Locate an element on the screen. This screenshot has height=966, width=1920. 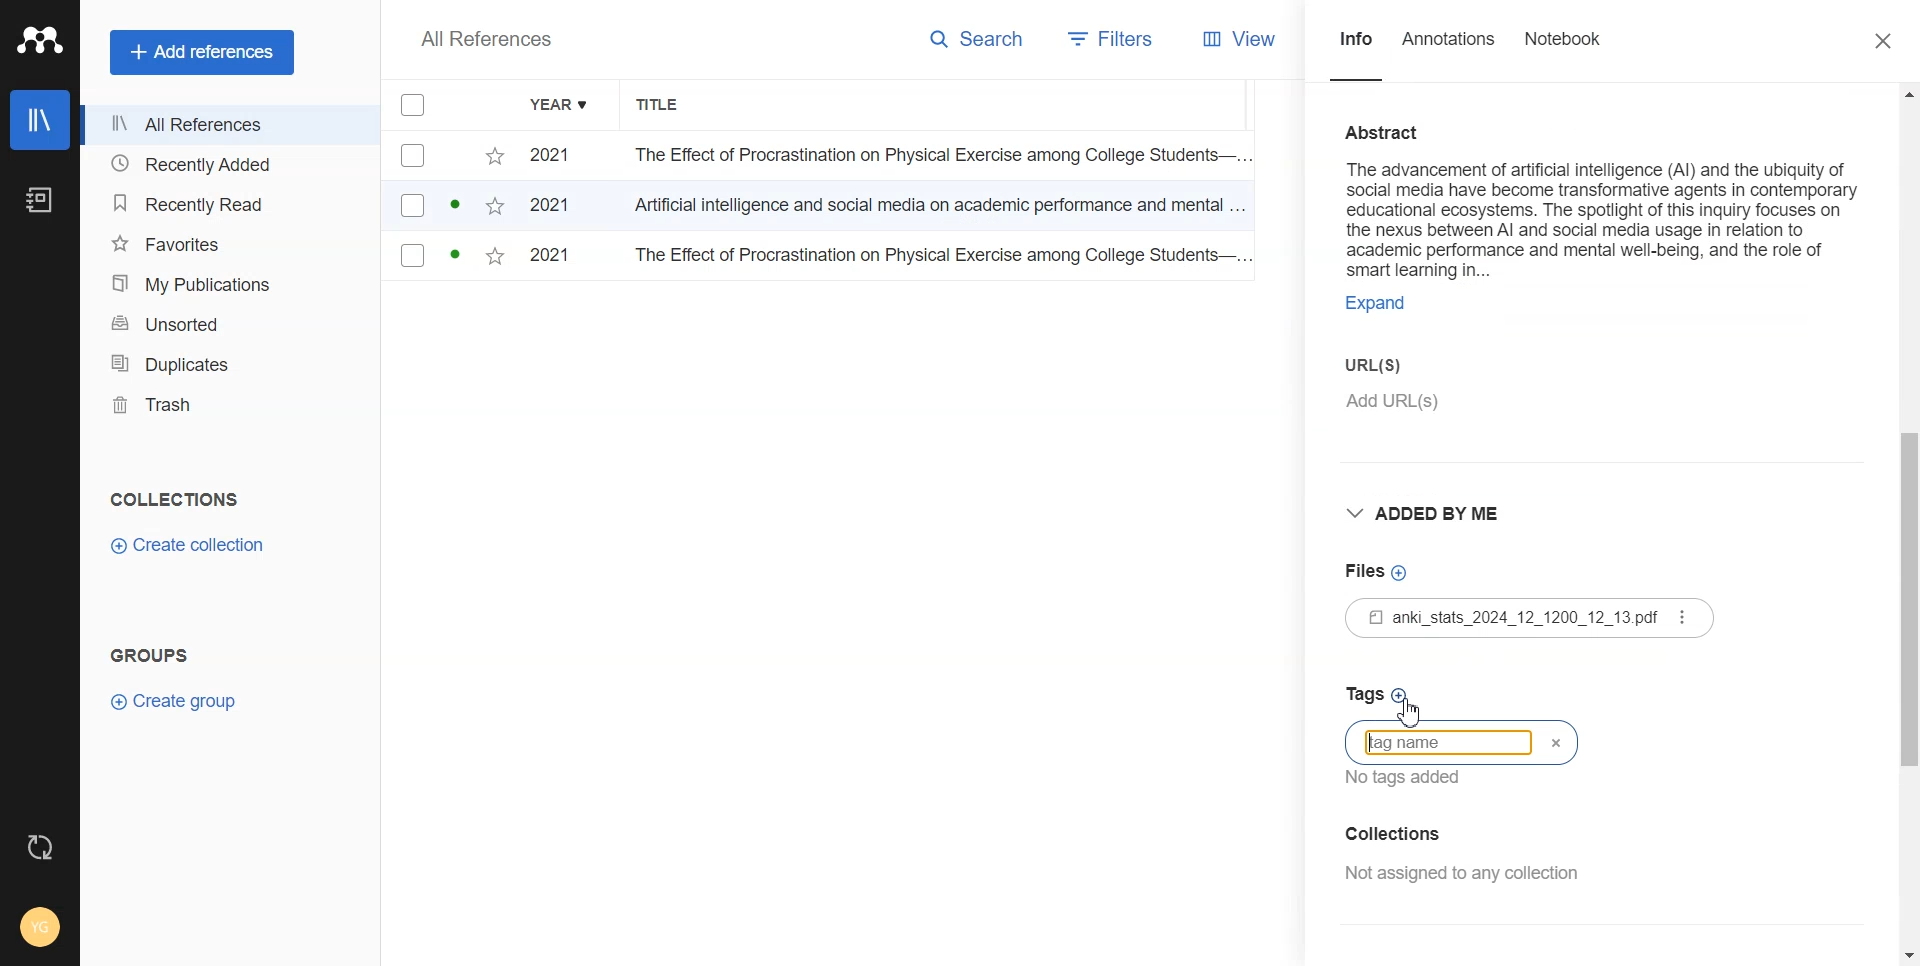
Duplicates is located at coordinates (229, 364).